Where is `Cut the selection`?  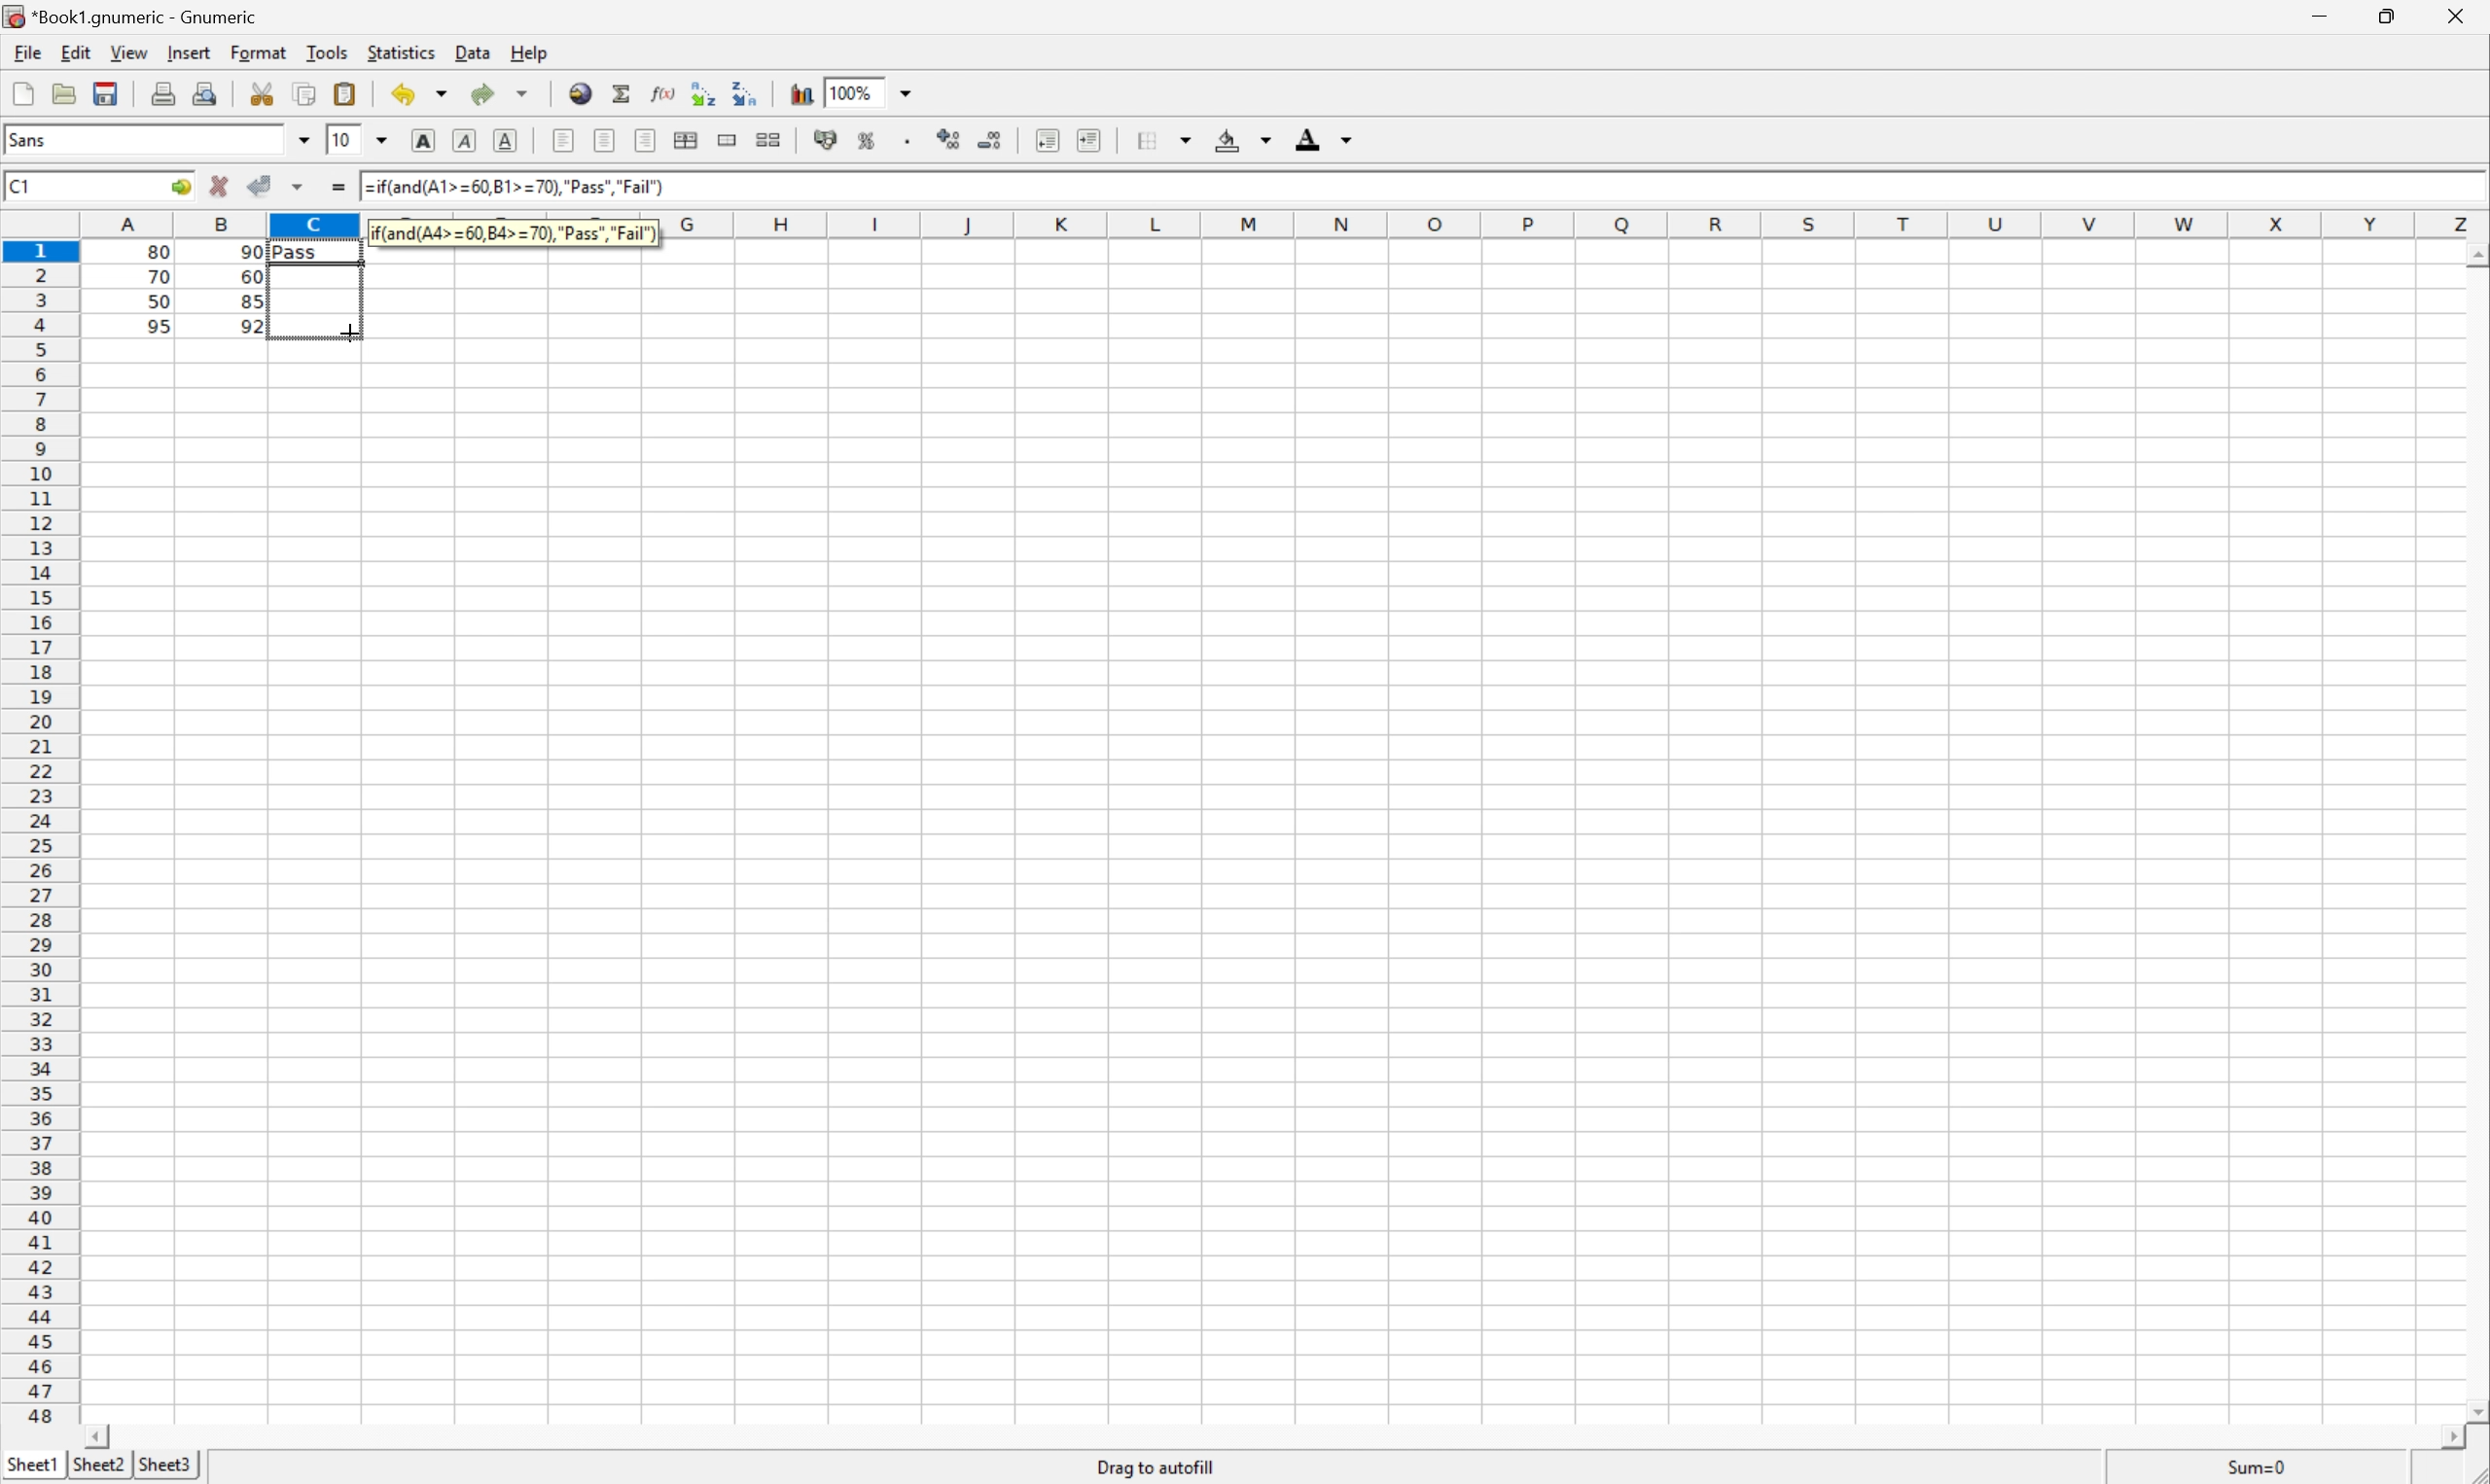 Cut the selection is located at coordinates (263, 92).